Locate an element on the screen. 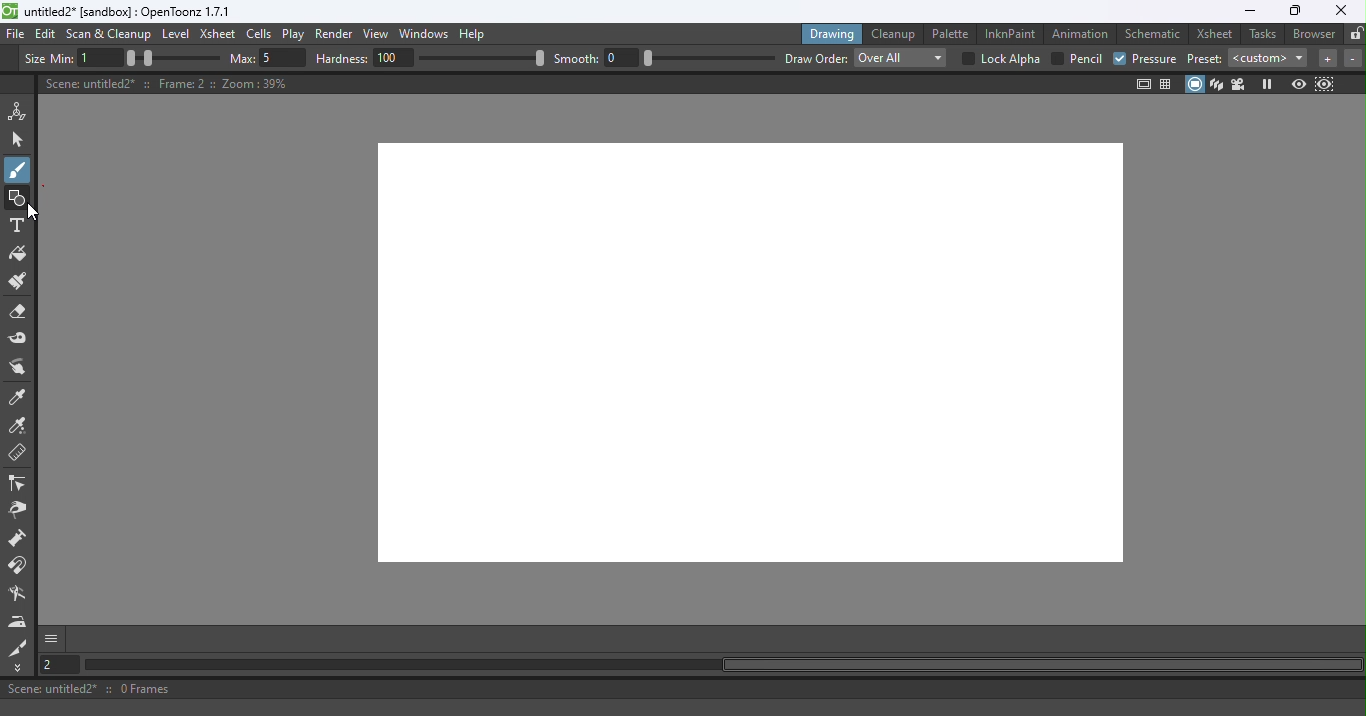 This screenshot has height=716, width=1366. More Tools is located at coordinates (19, 668).